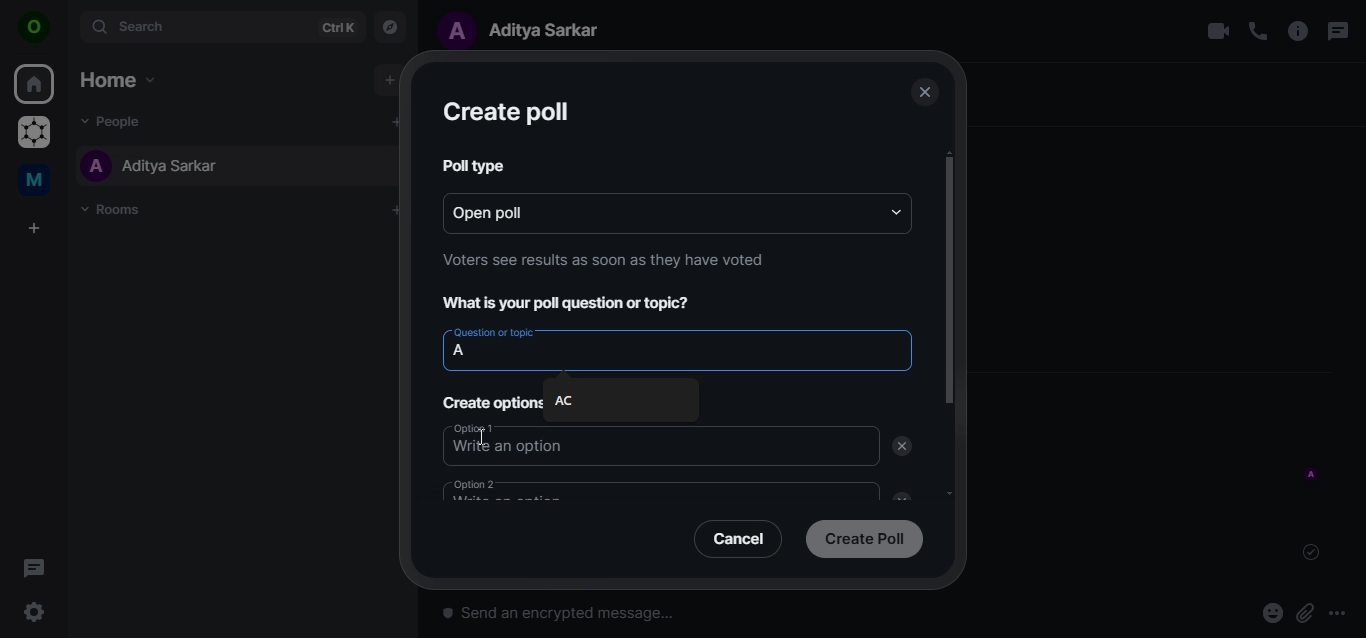 This screenshot has height=638, width=1366. Describe the element at coordinates (34, 567) in the screenshot. I see `threads` at that location.